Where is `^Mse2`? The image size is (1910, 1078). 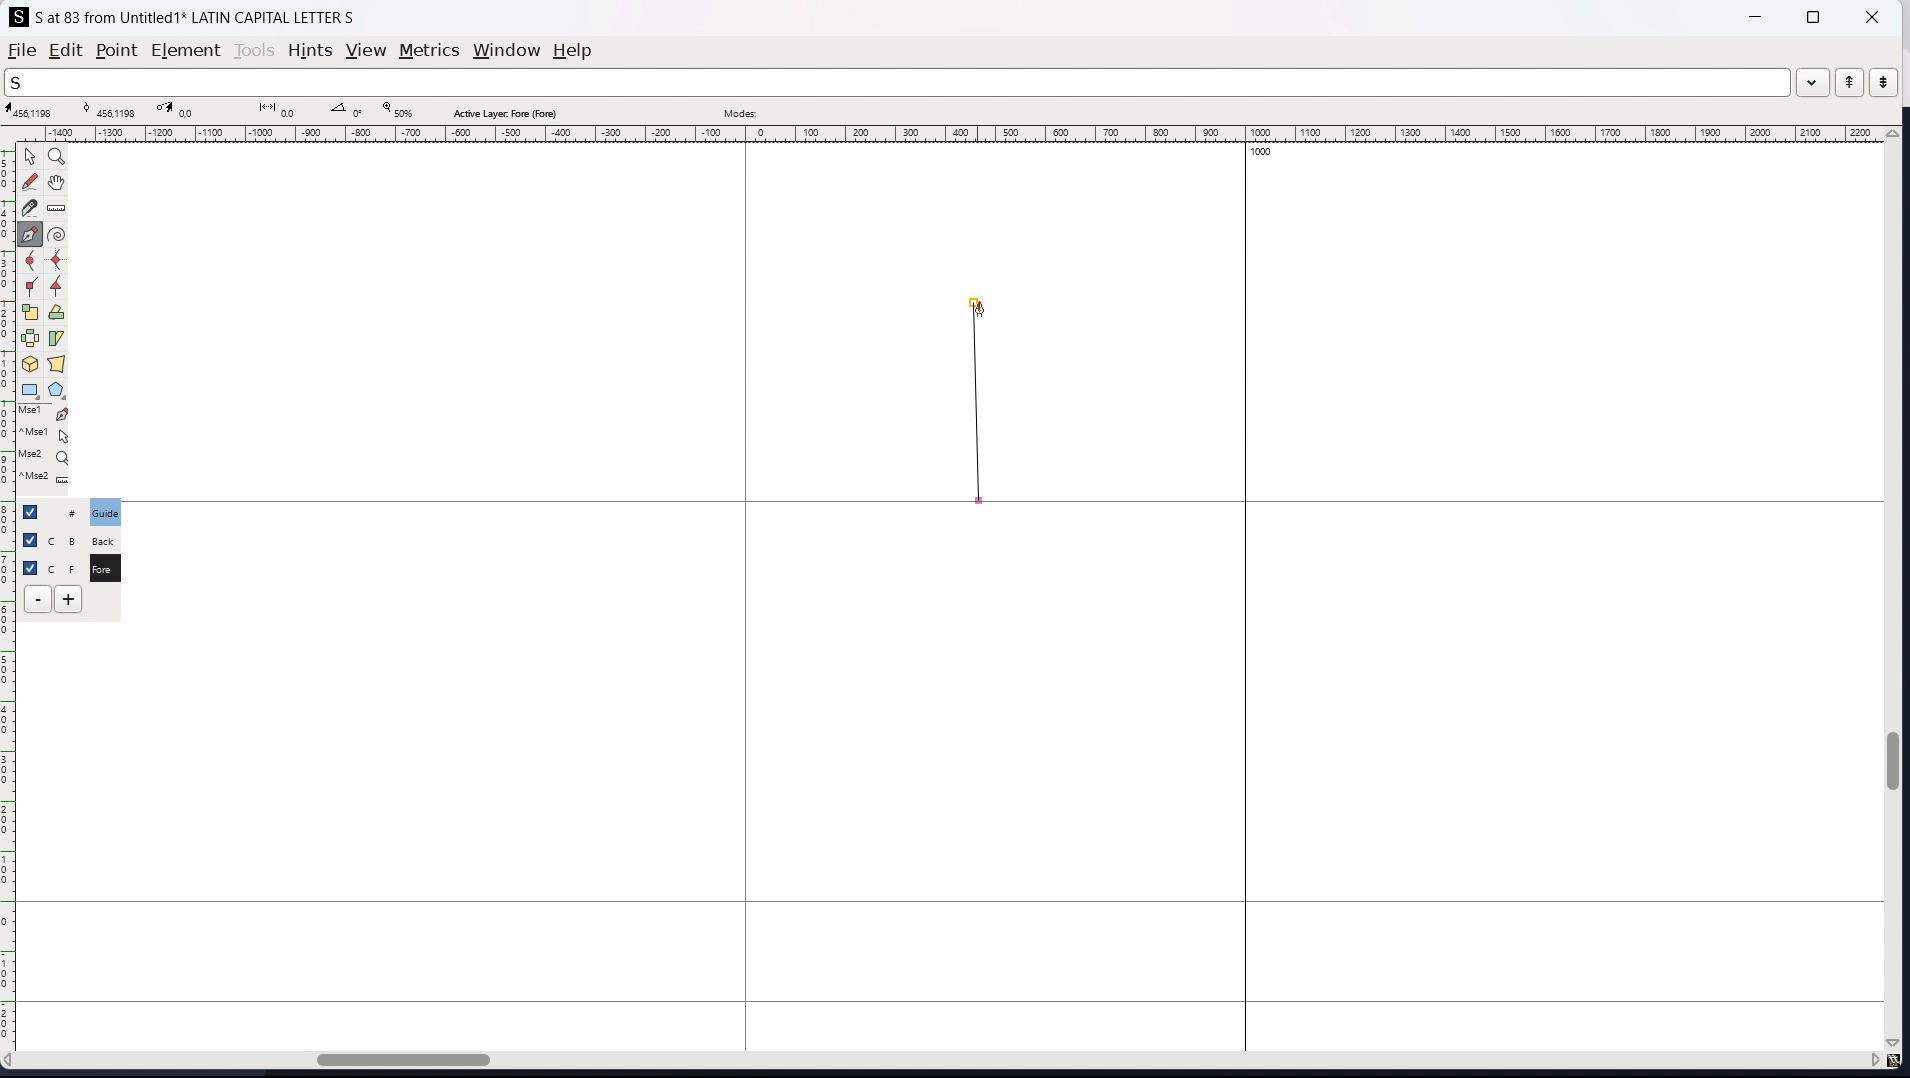
^Mse2 is located at coordinates (46, 480).